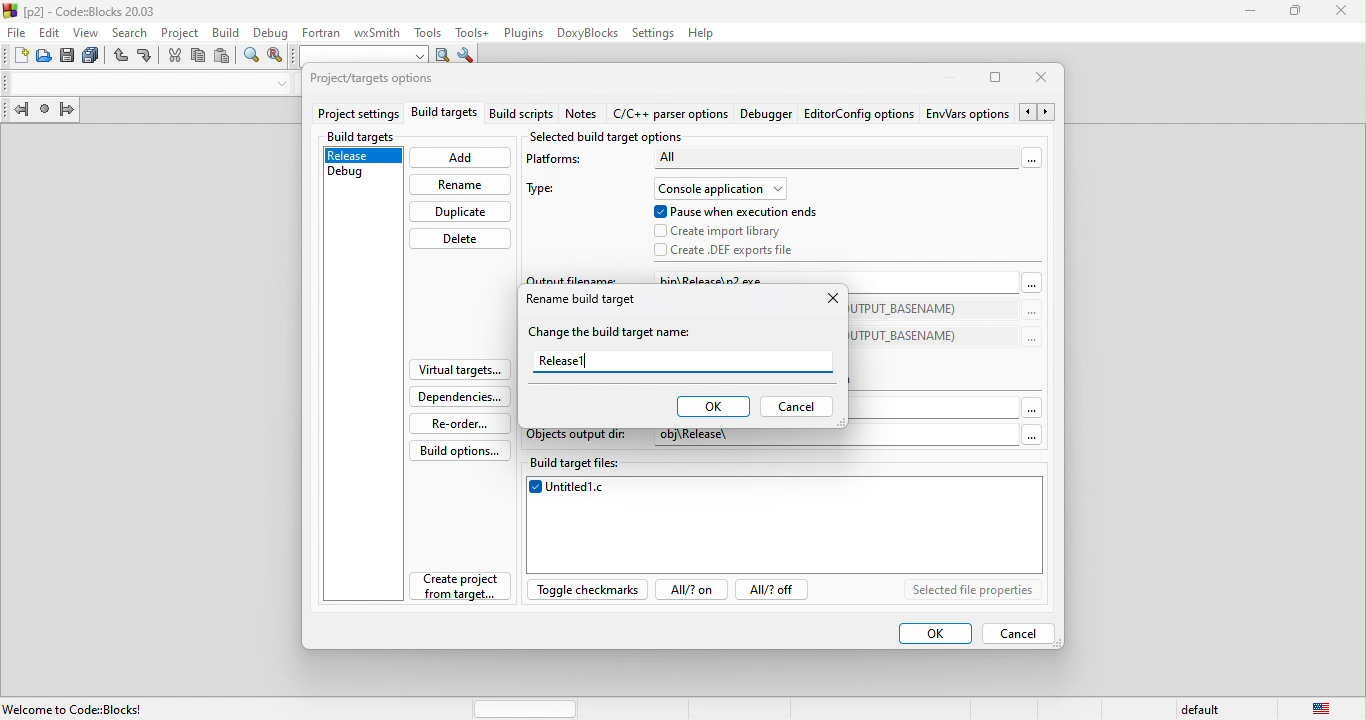  Describe the element at coordinates (673, 115) in the screenshot. I see `c\c++ parser option` at that location.